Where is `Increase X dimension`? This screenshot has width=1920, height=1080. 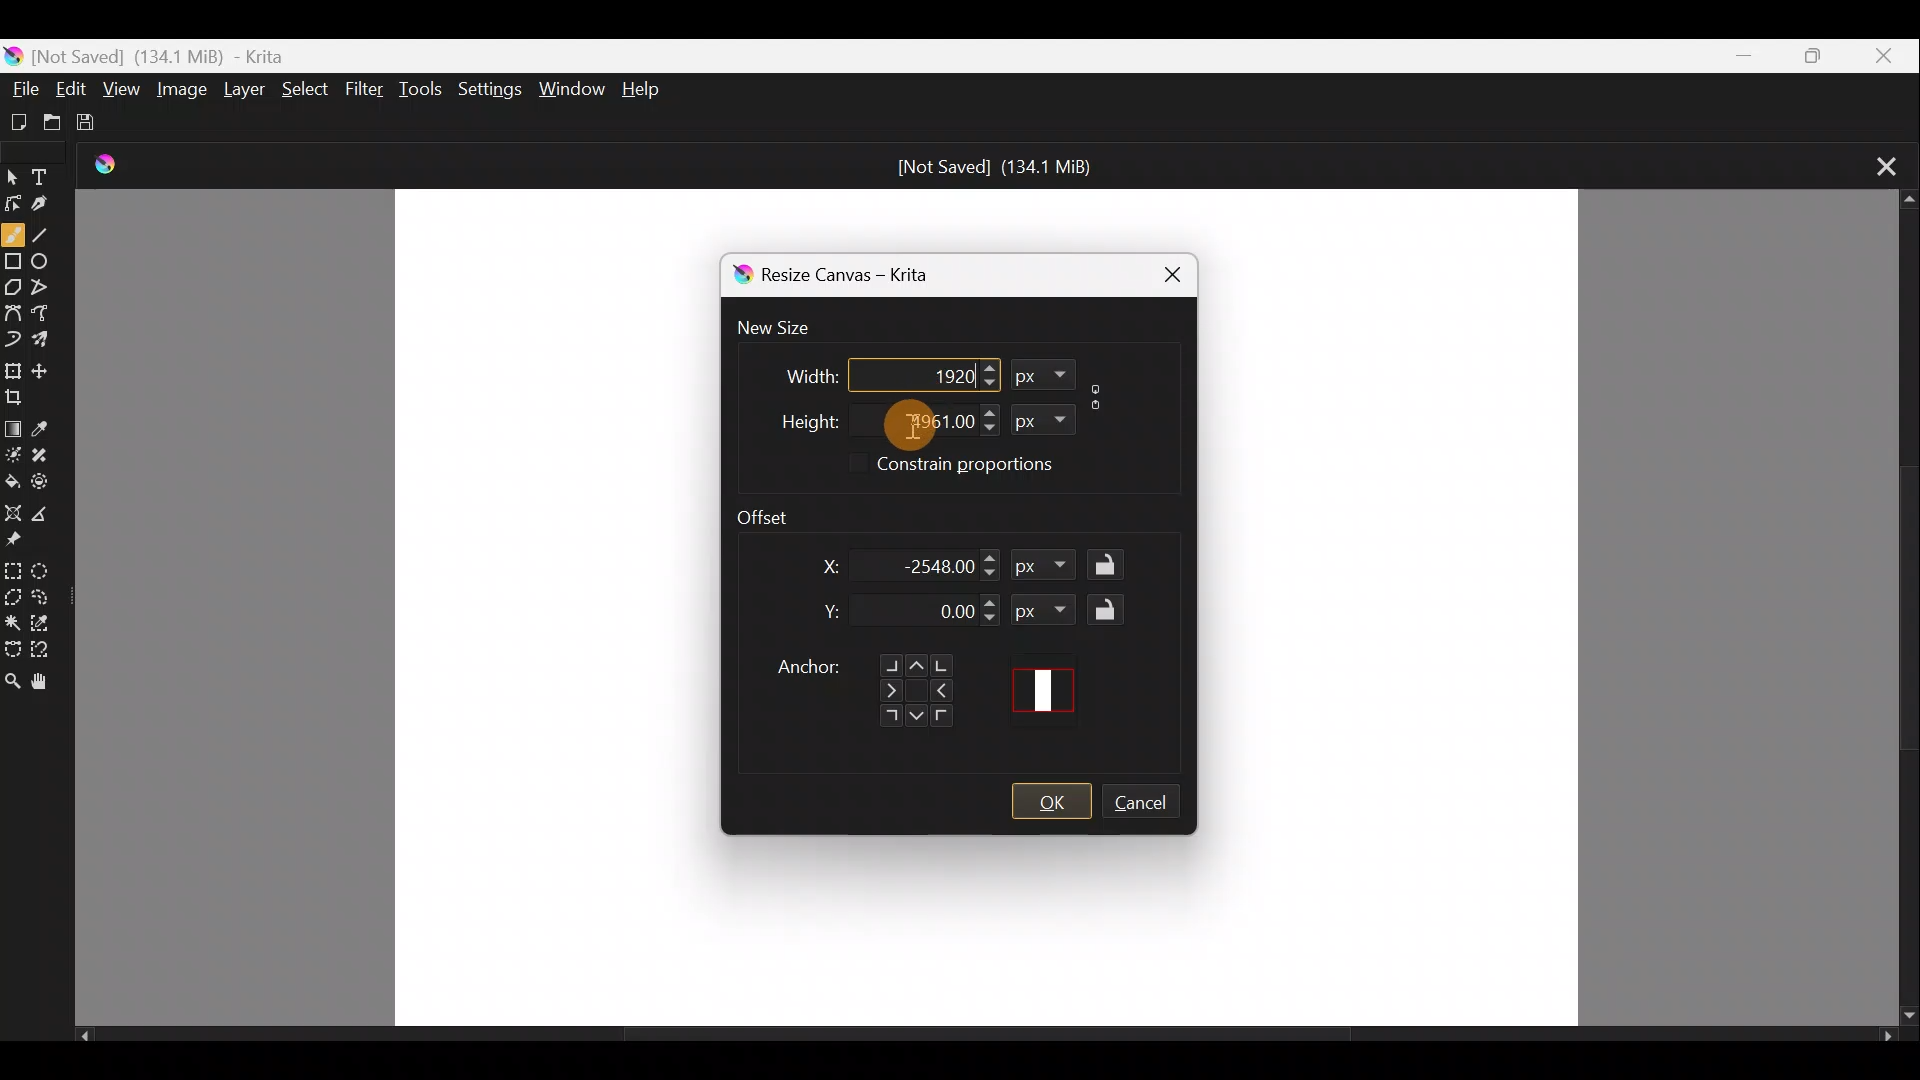 Increase X dimension is located at coordinates (991, 554).